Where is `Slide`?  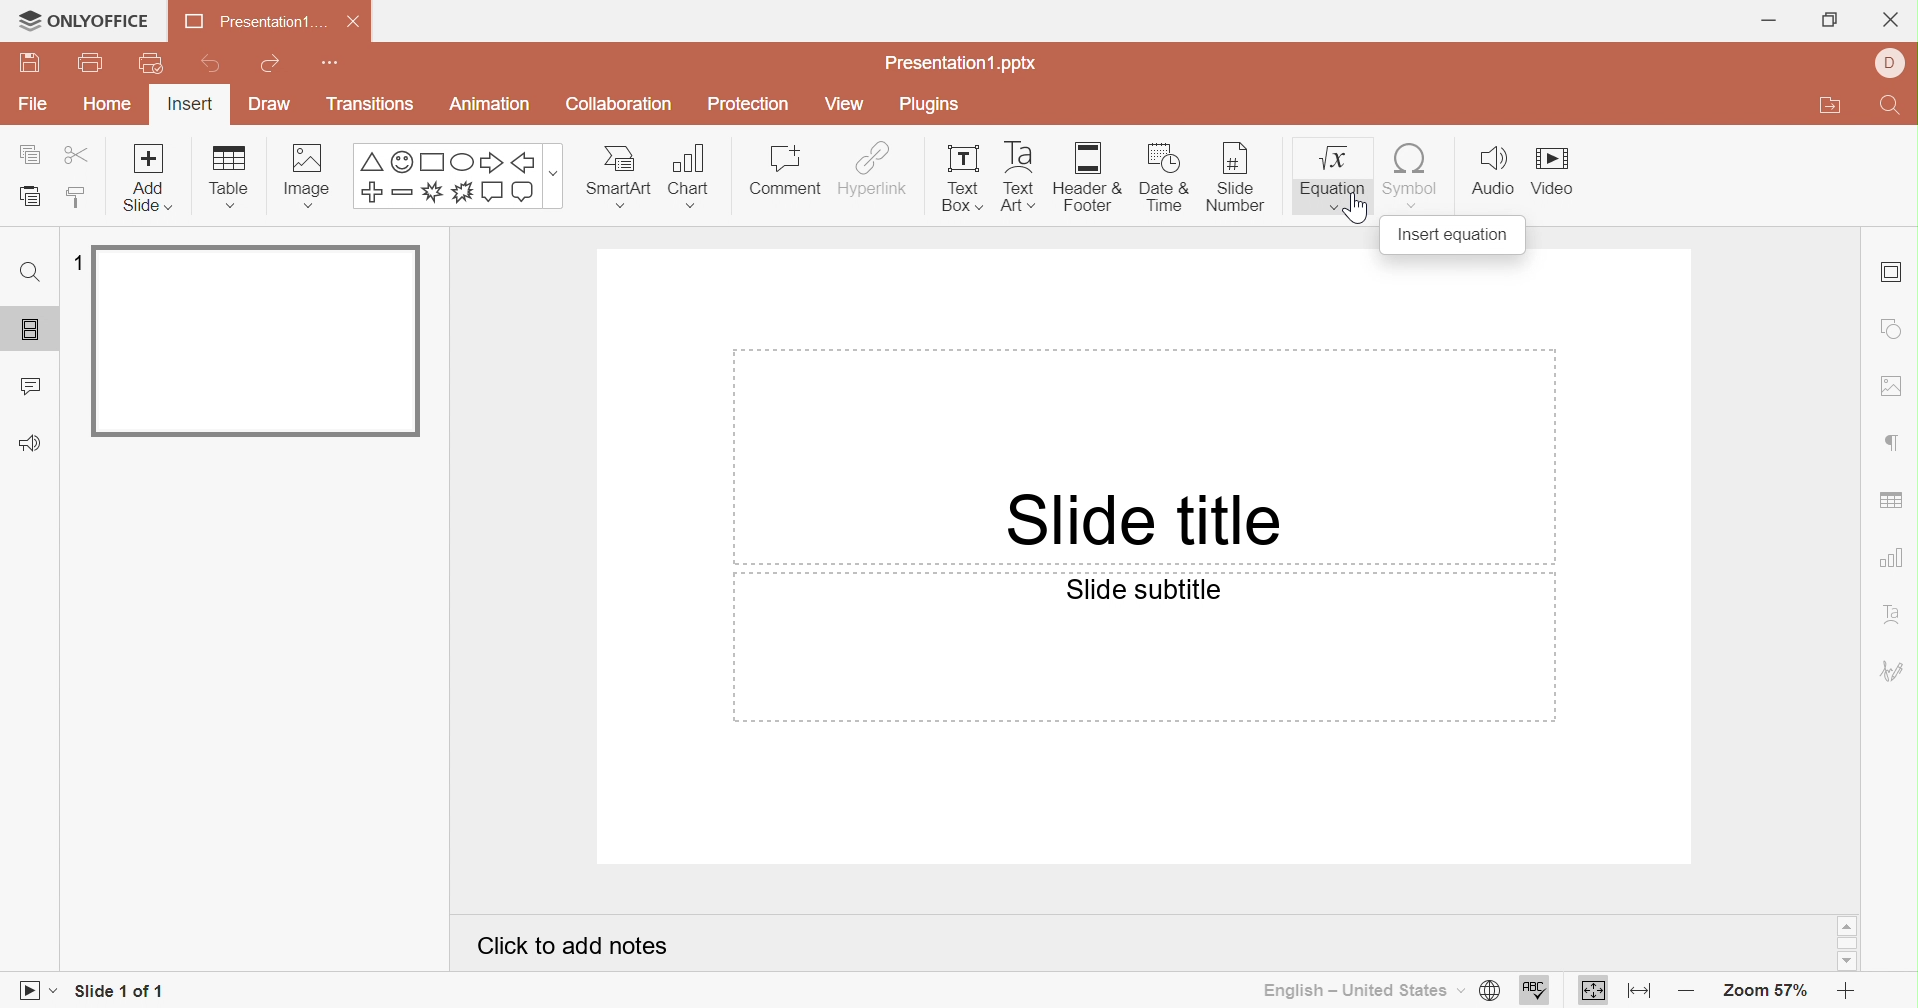
Slide is located at coordinates (257, 343).